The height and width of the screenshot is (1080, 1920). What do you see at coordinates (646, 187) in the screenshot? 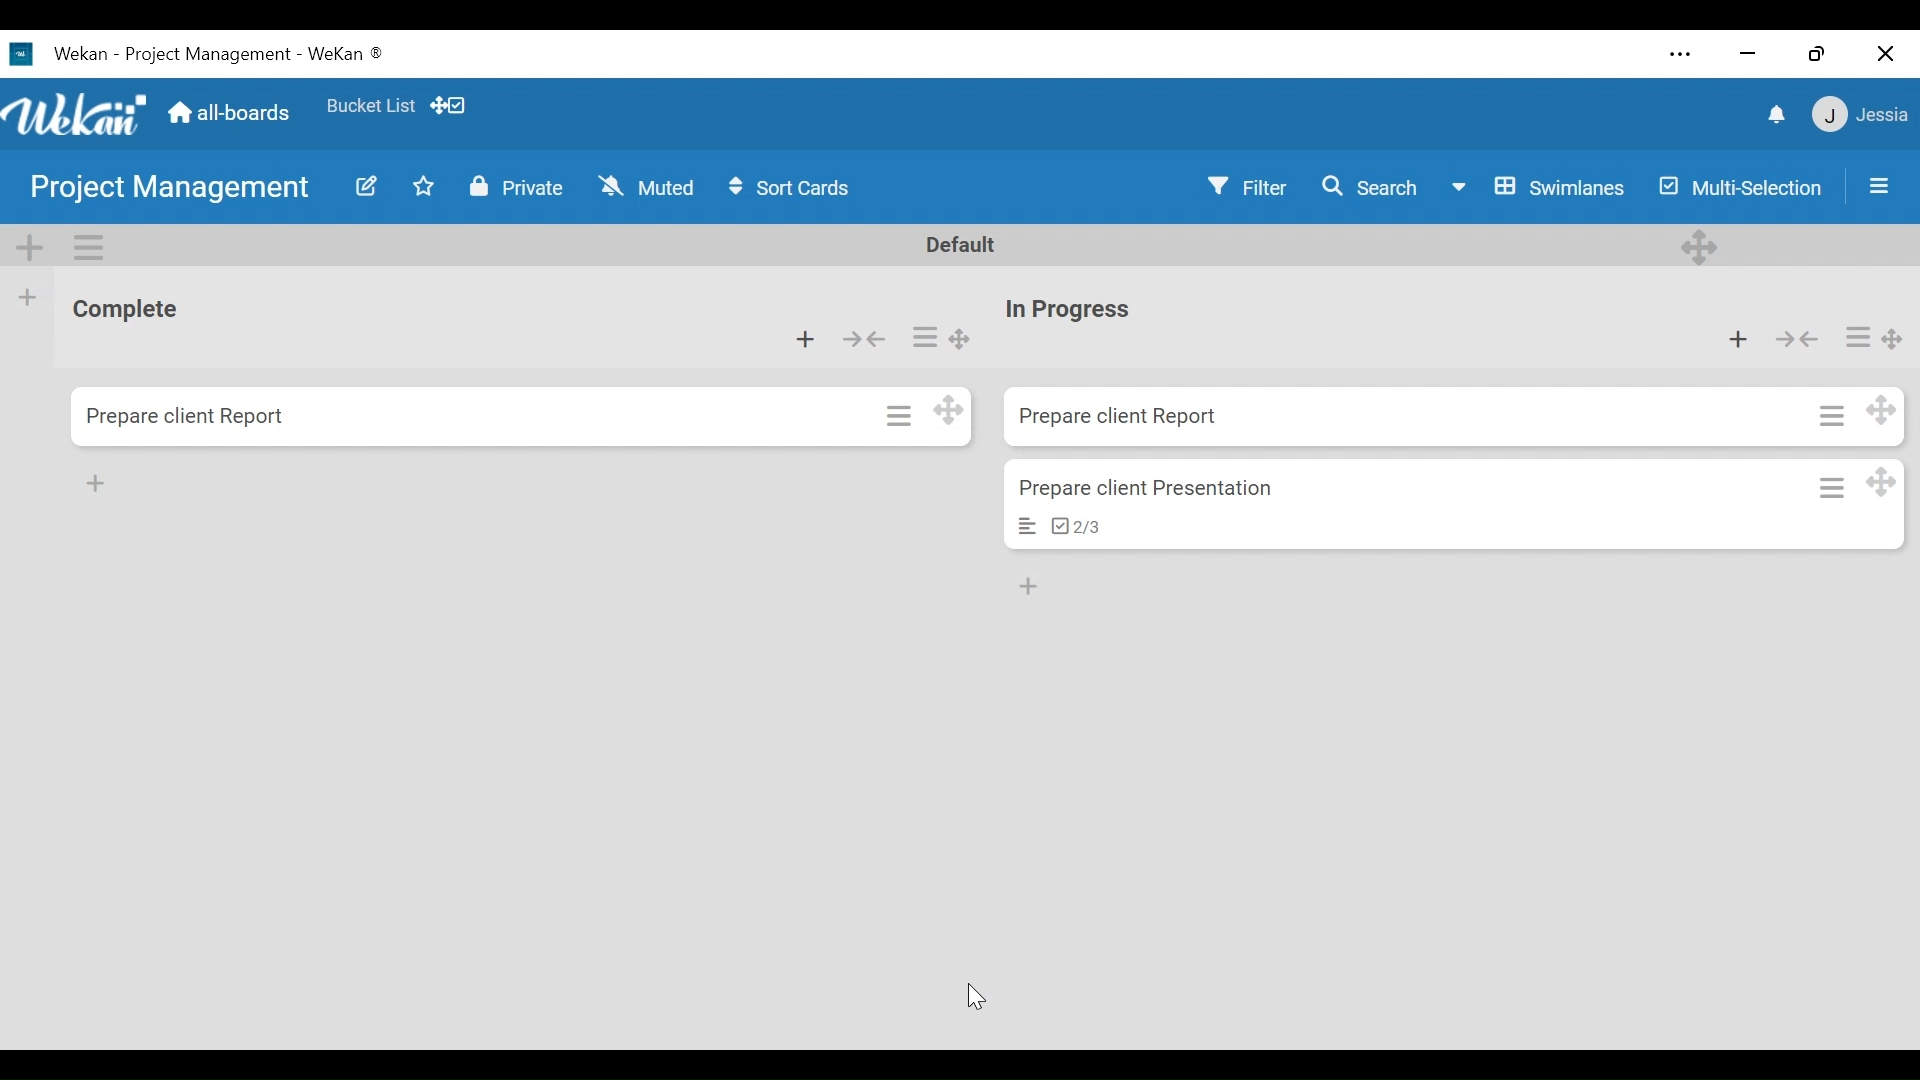
I see `Muted` at bounding box center [646, 187].